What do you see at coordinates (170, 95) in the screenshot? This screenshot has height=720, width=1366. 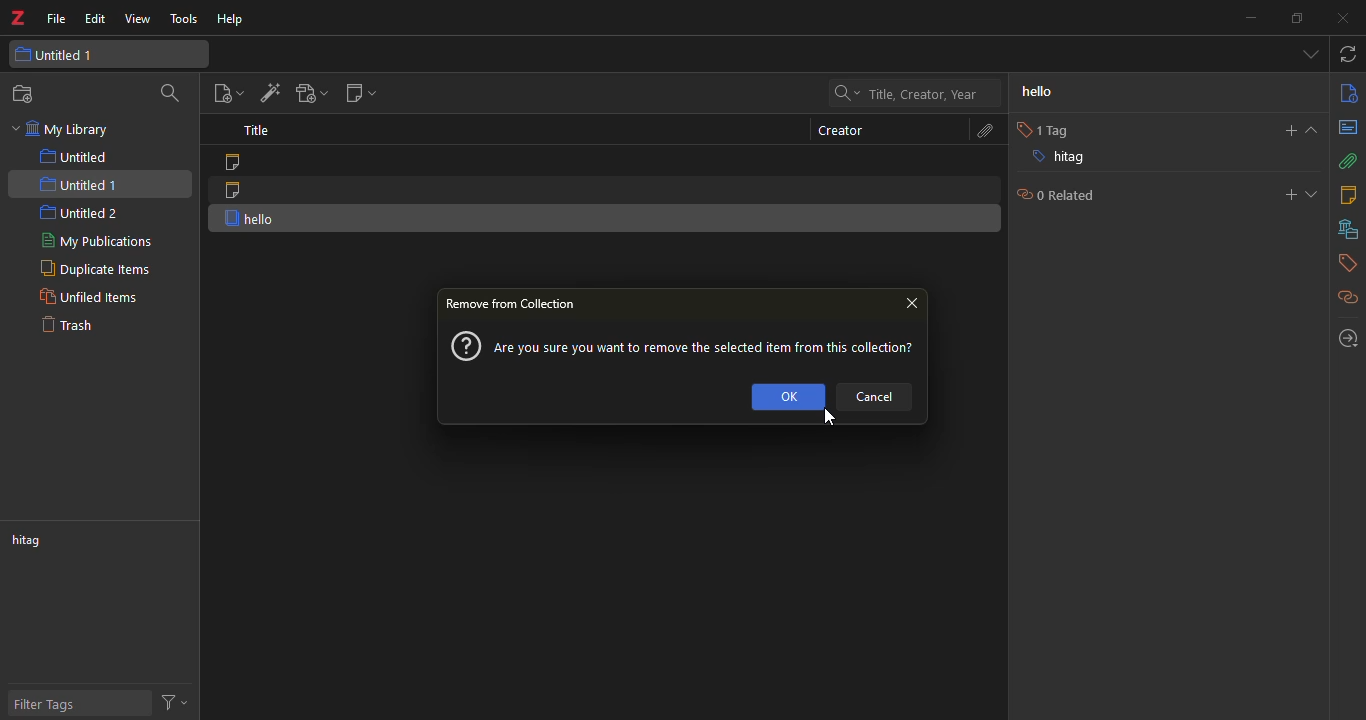 I see `search` at bounding box center [170, 95].